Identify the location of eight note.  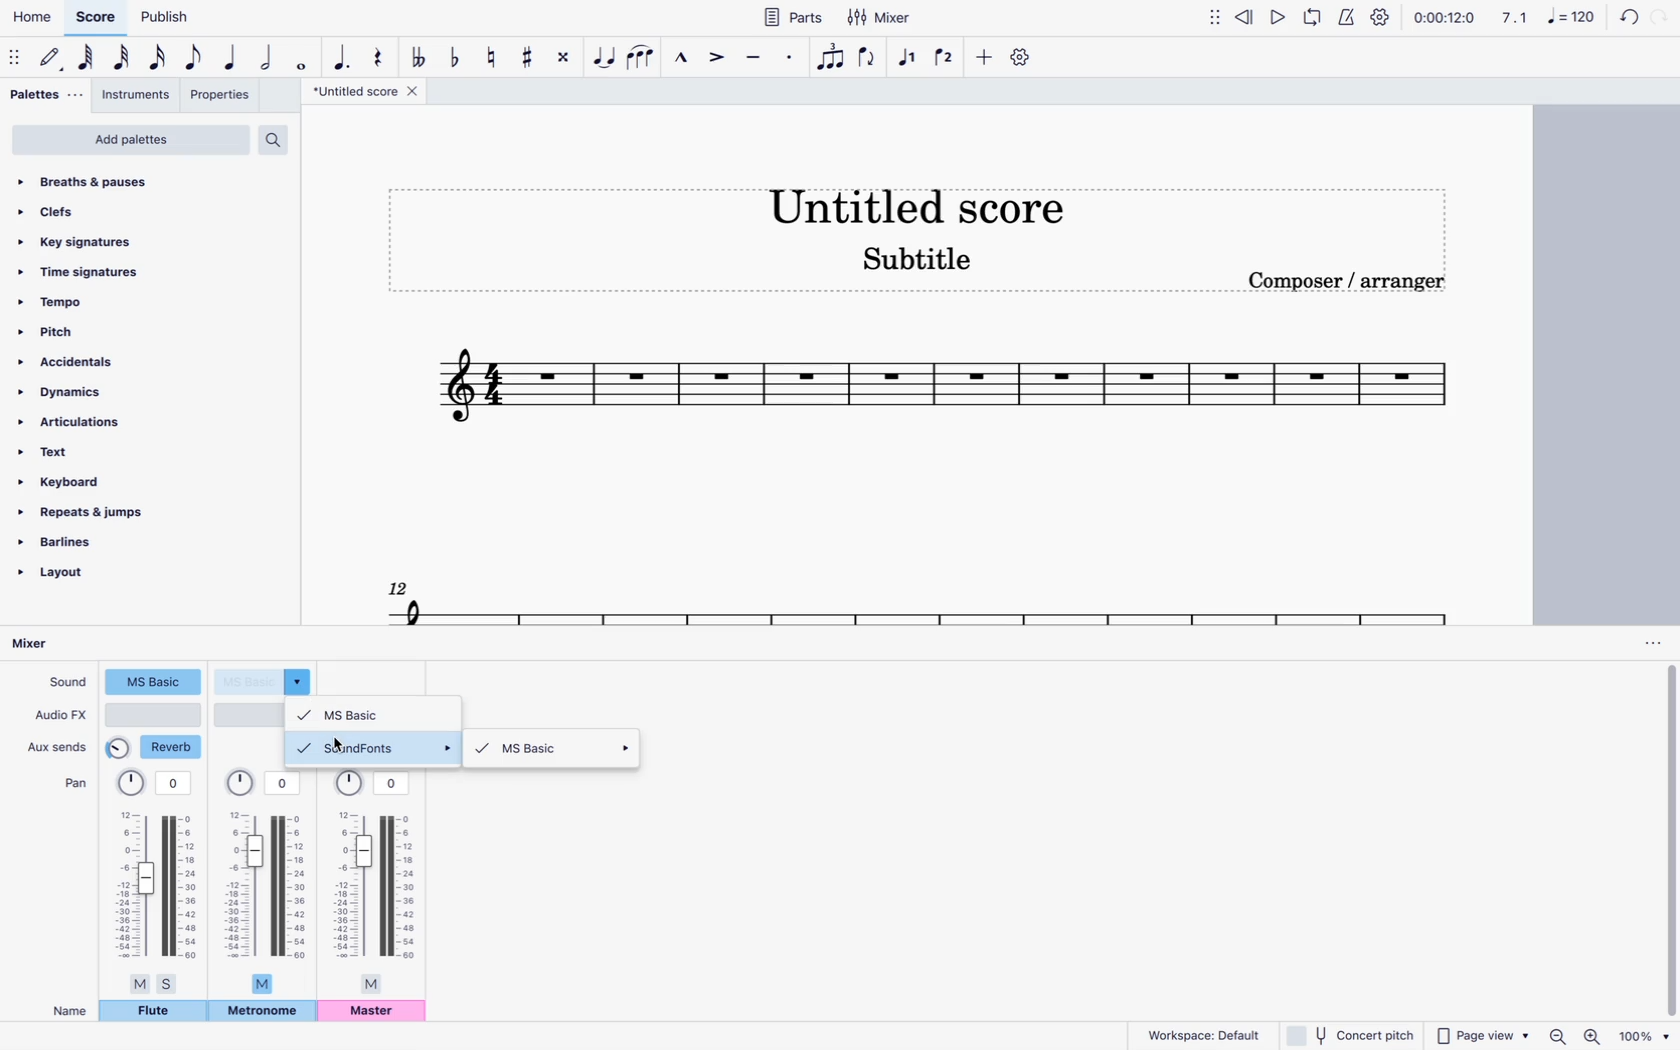
(195, 57).